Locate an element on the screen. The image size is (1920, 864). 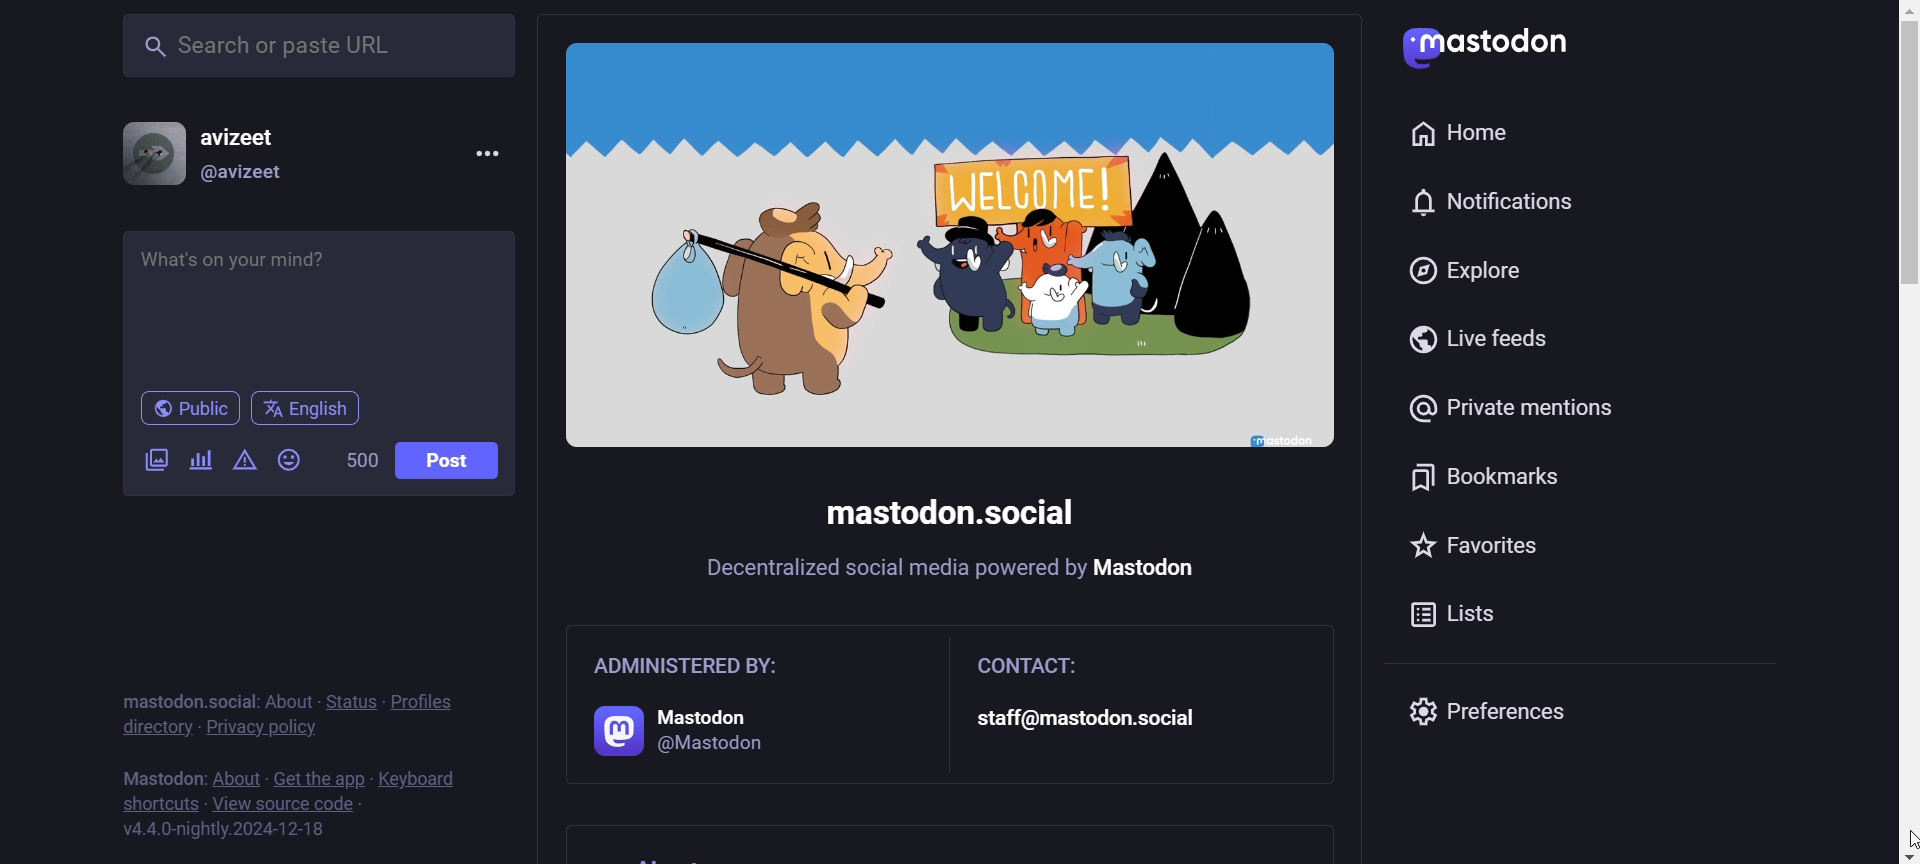
add content warning is located at coordinates (243, 465).